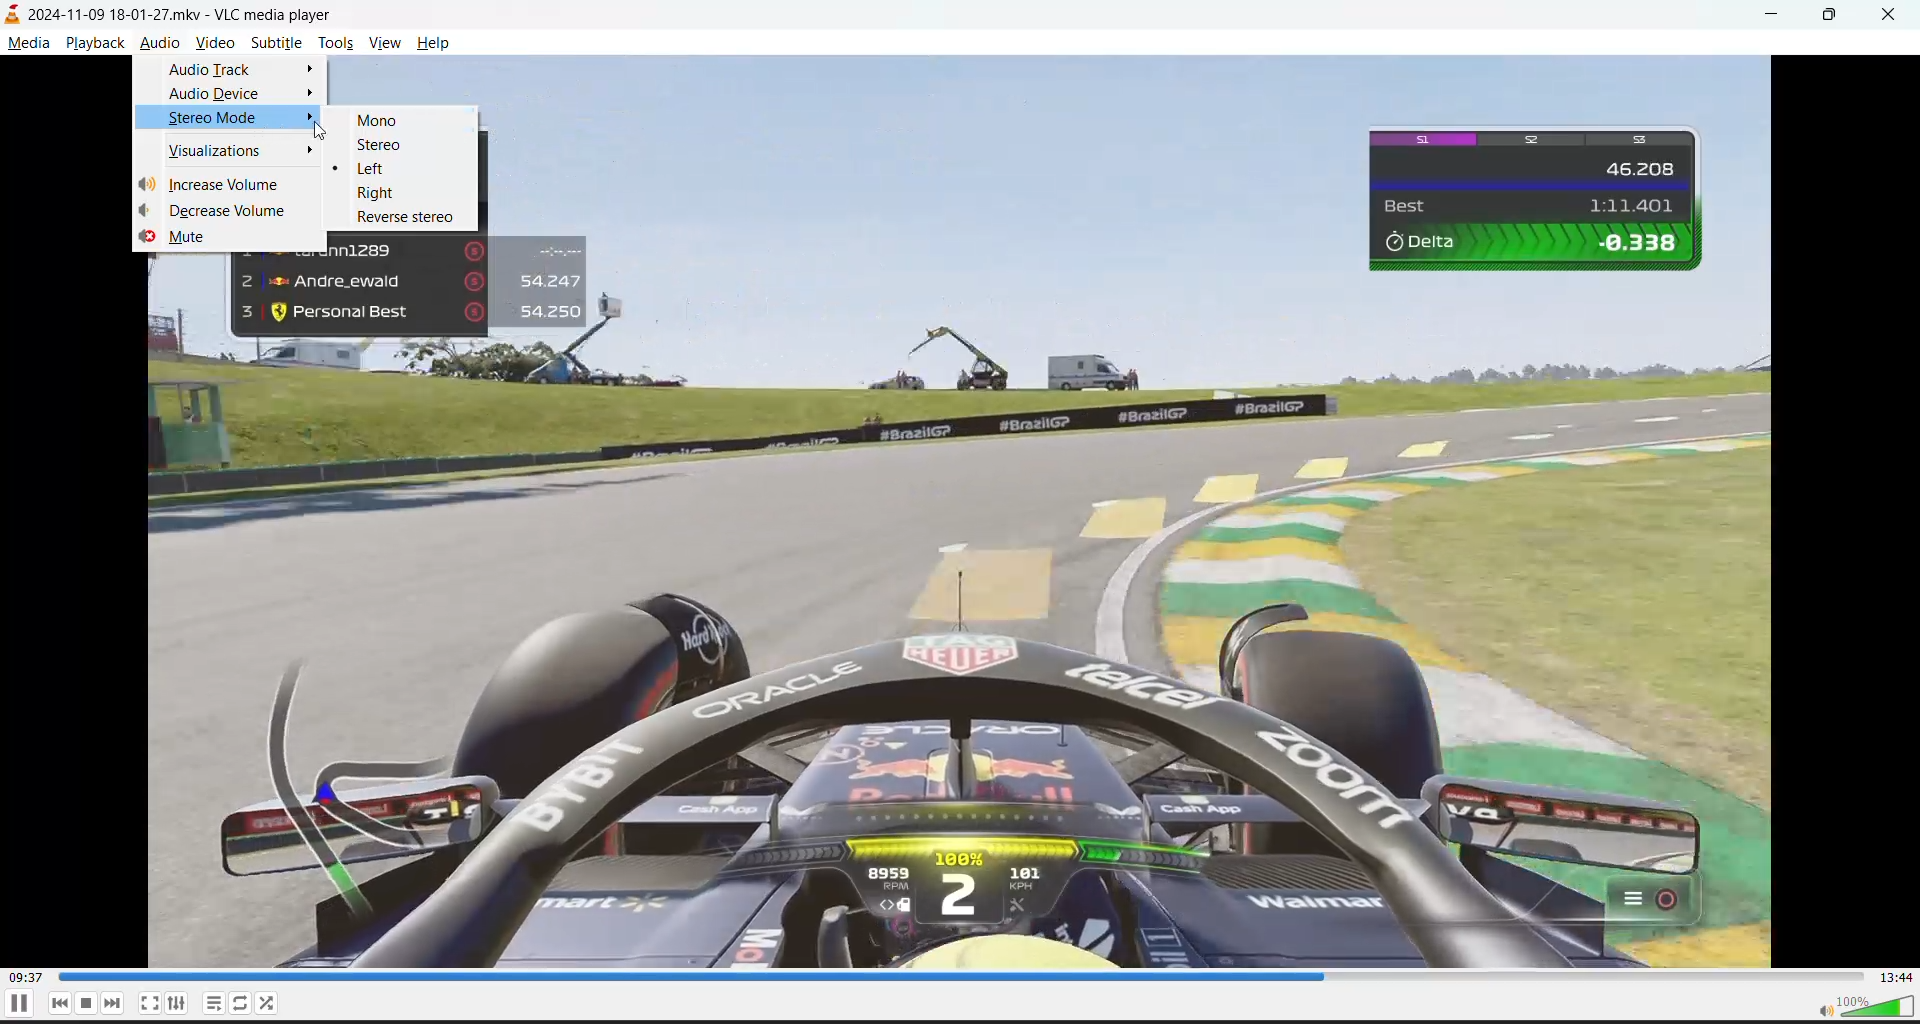  Describe the element at coordinates (111, 1004) in the screenshot. I see `next` at that location.